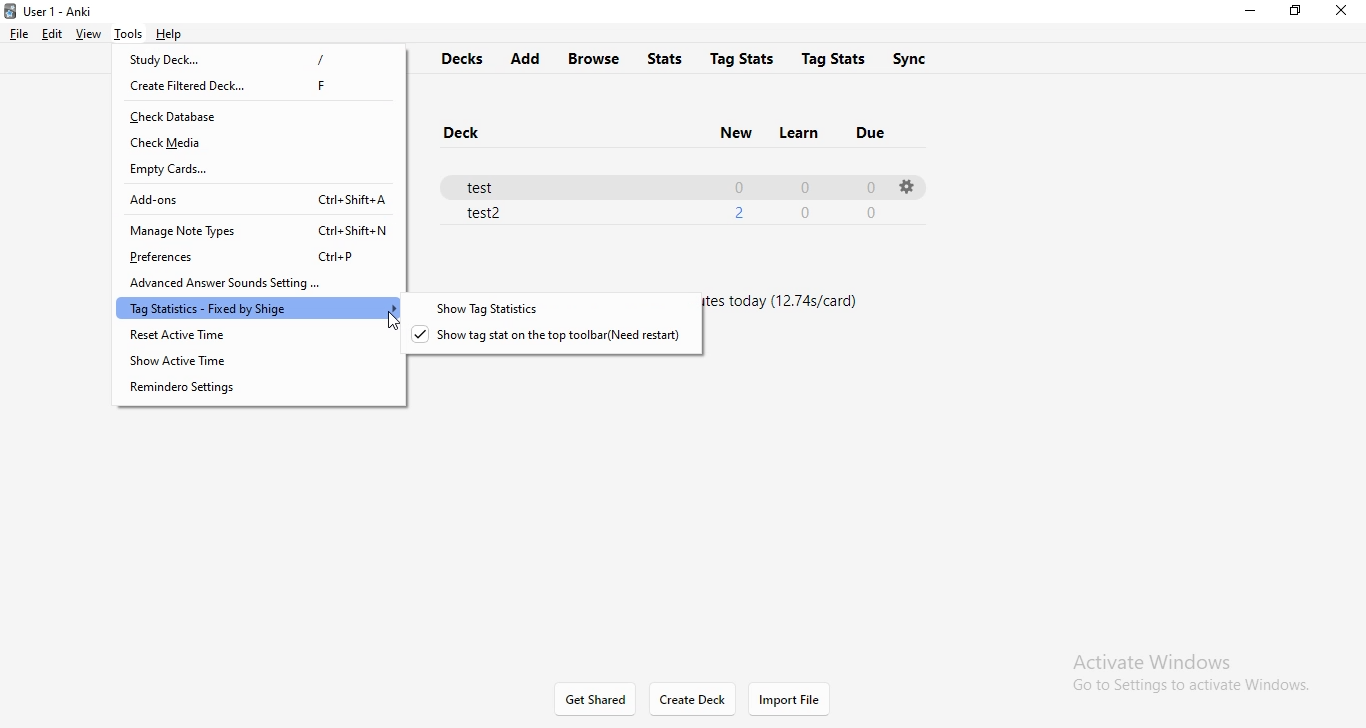  Describe the element at coordinates (908, 187) in the screenshot. I see `` at that location.